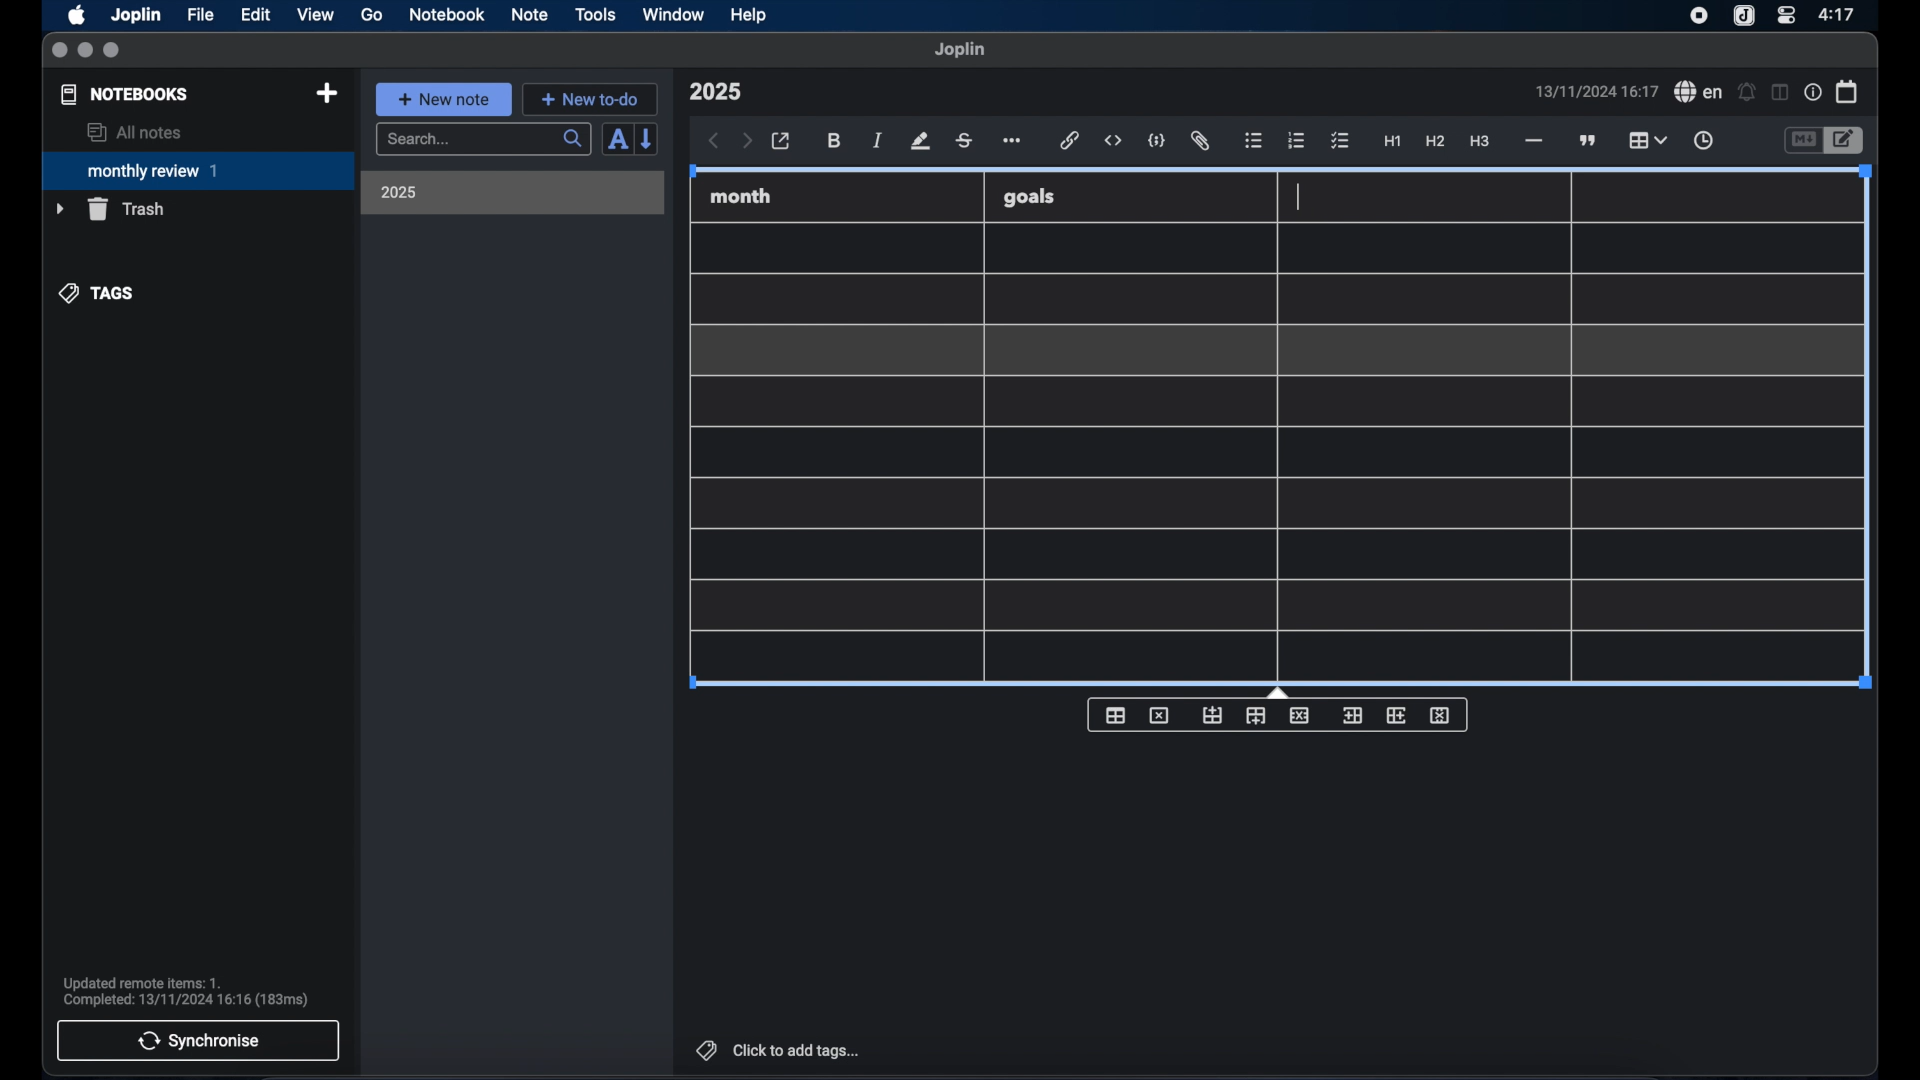  What do you see at coordinates (1703, 141) in the screenshot?
I see `insert time` at bounding box center [1703, 141].